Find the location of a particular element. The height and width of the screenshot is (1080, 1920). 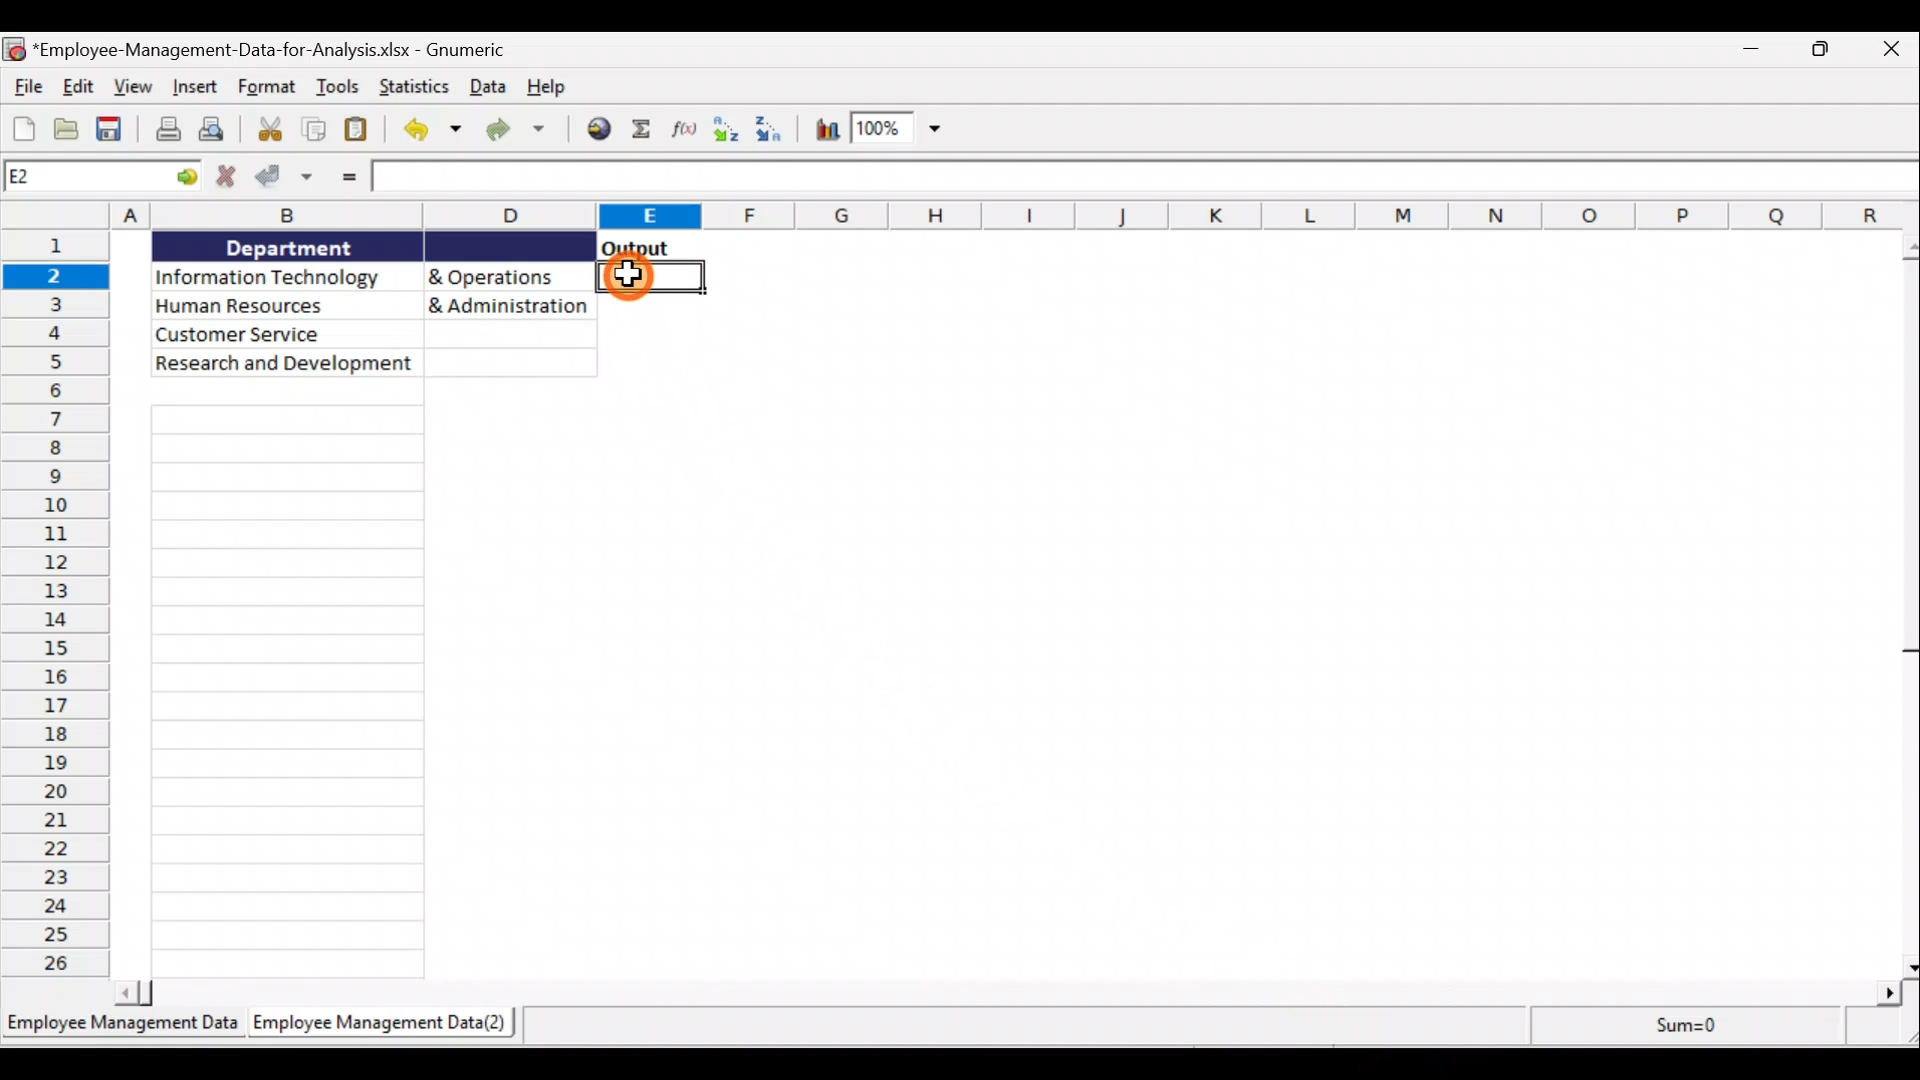

Sort Ascending is located at coordinates (727, 131).